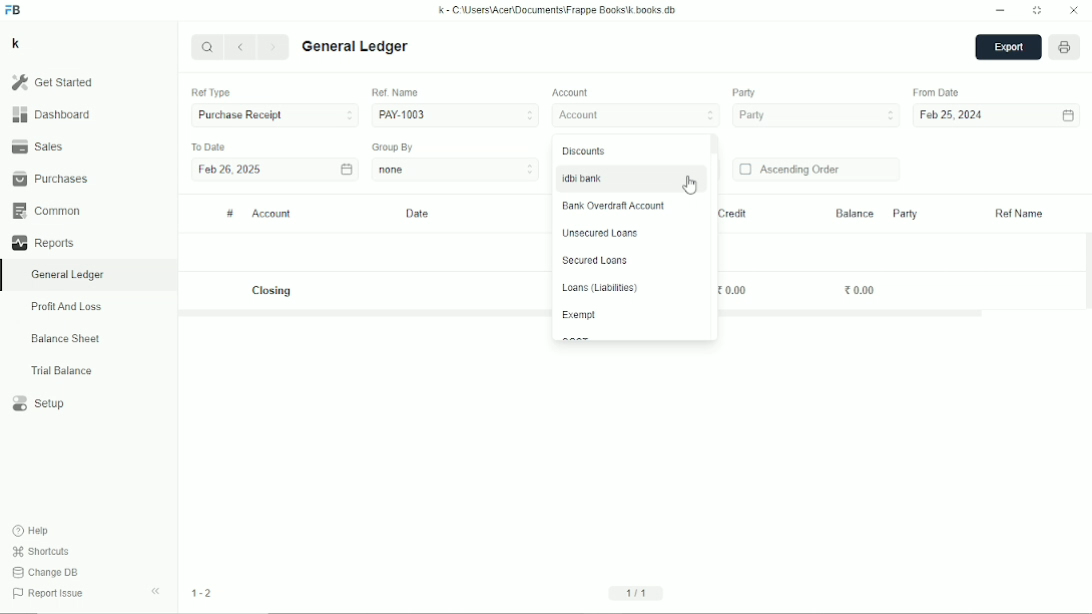 The image size is (1092, 614). Describe the element at coordinates (1065, 48) in the screenshot. I see `Open report print view` at that location.